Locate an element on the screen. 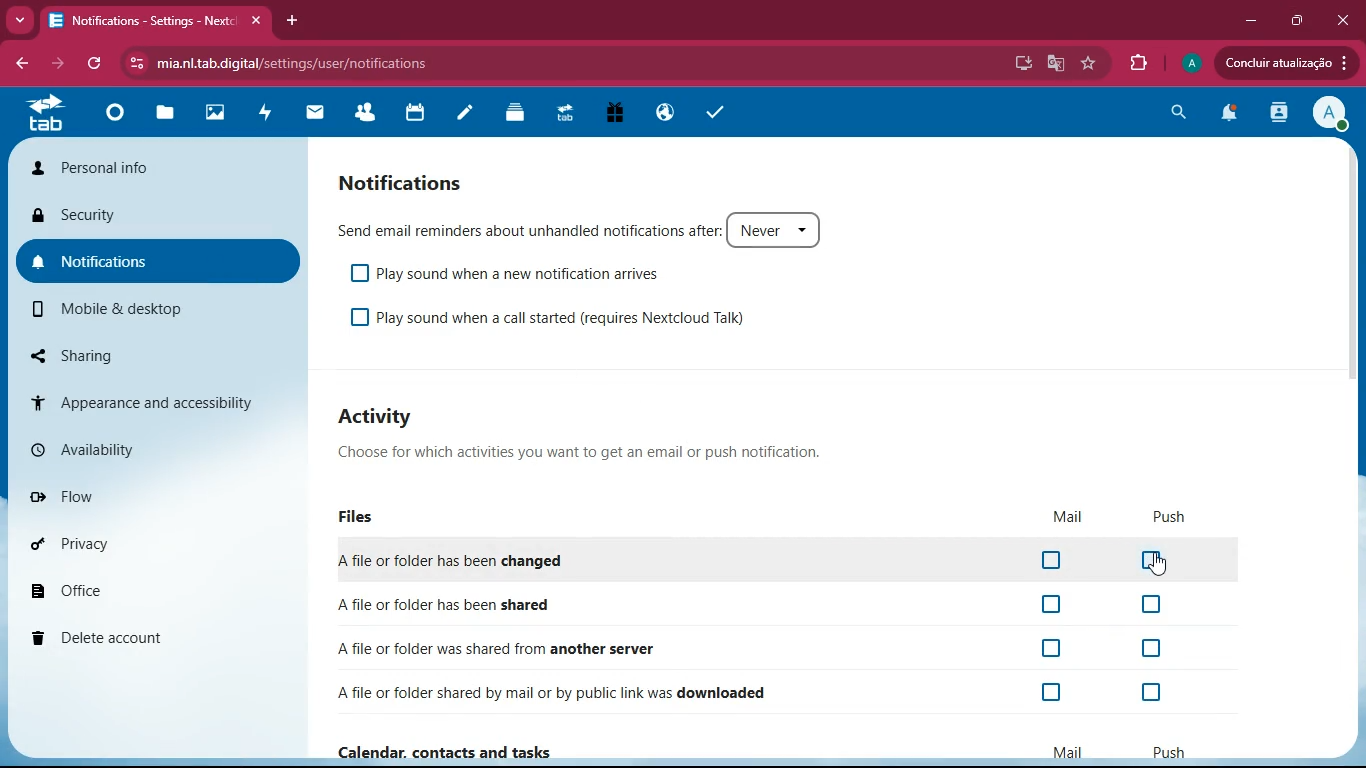 This screenshot has height=768, width=1366. off is located at coordinates (1054, 562).